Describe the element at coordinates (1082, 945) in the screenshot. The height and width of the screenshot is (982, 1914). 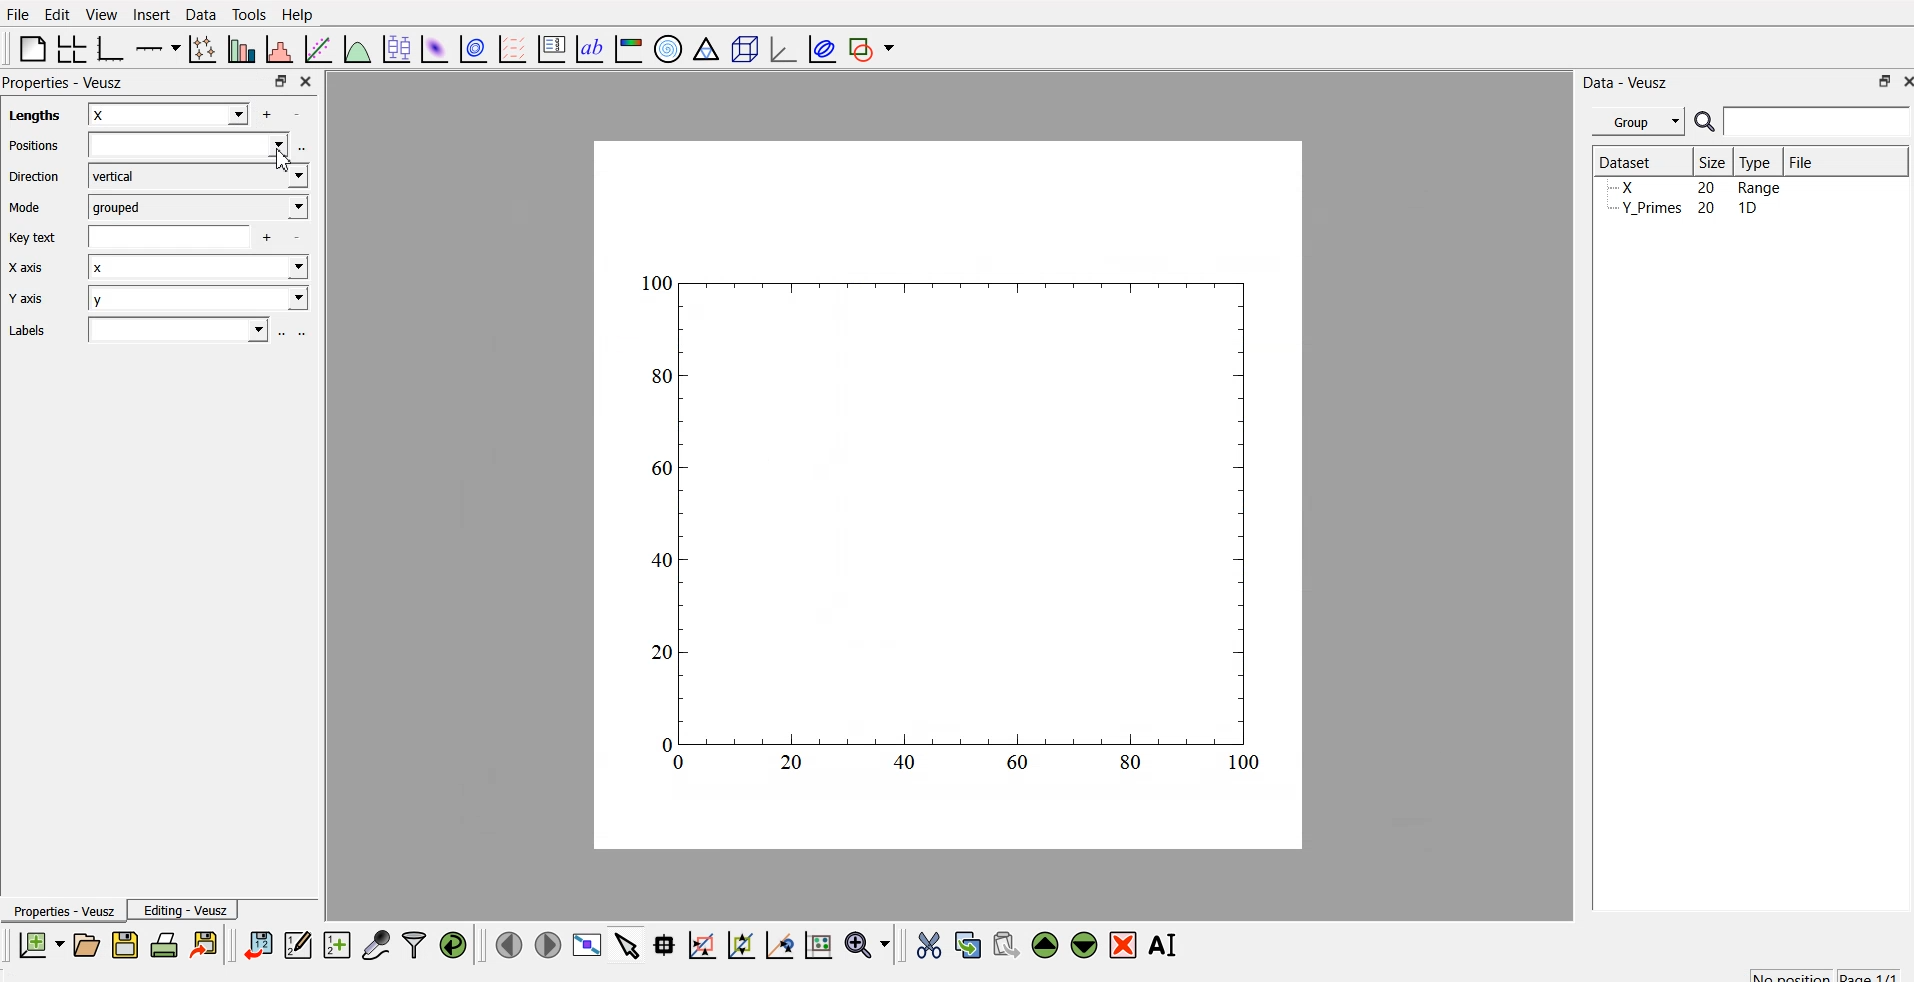
I see `move down the widget ` at that location.